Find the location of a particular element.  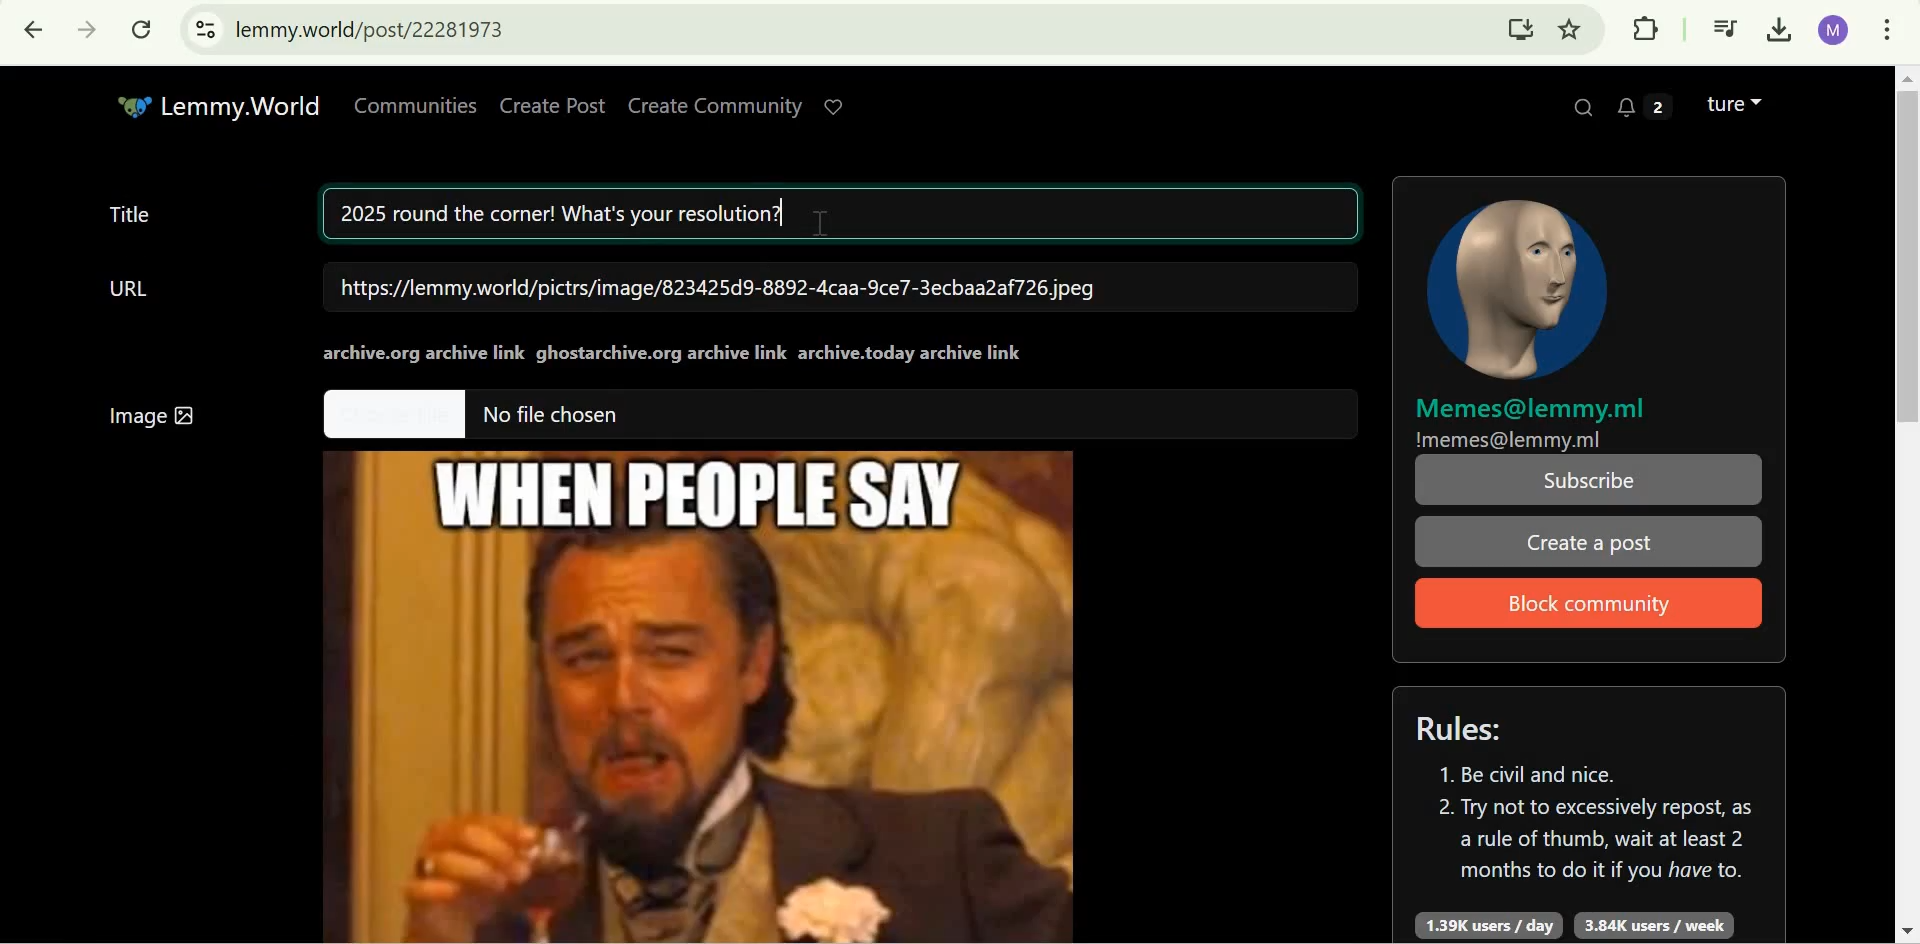

Scrollbar is located at coordinates (1900, 501).